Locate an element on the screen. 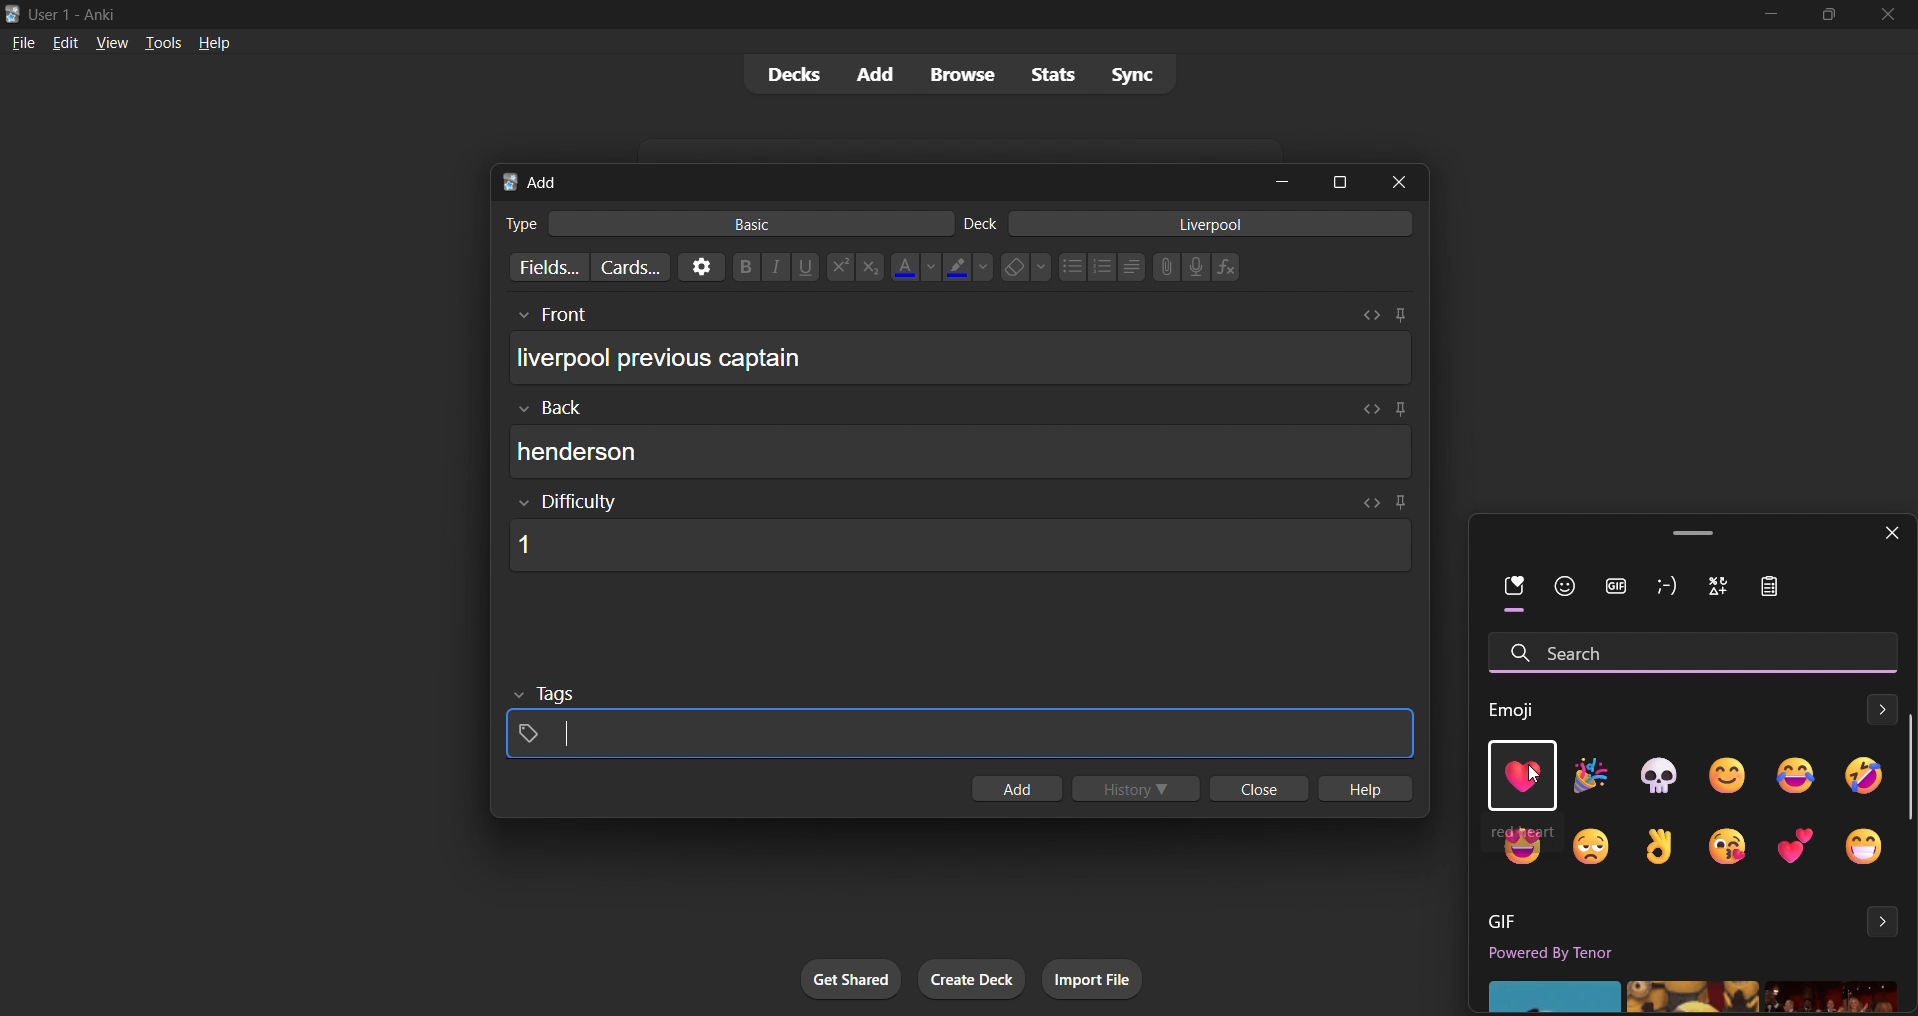 The width and height of the screenshot is (1918, 1016). stats is located at coordinates (1057, 74).